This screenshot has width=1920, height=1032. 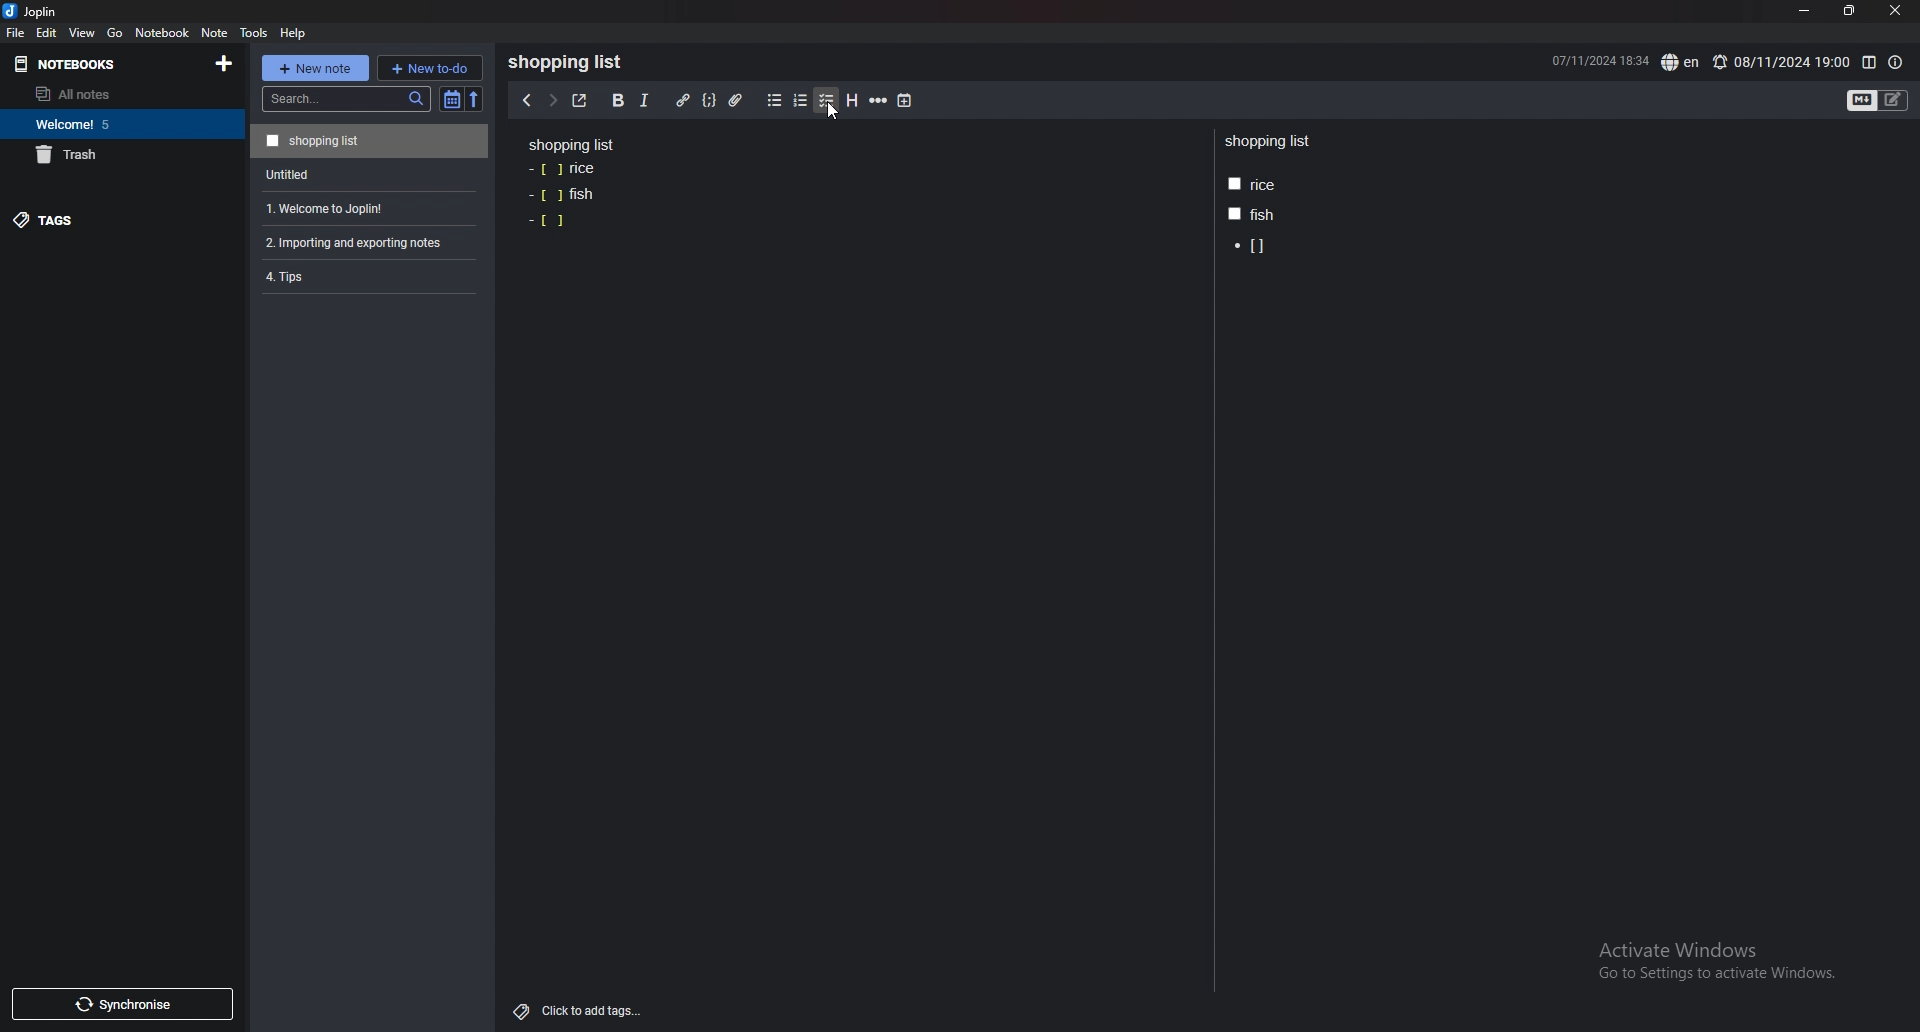 I want to click on synchronize, so click(x=121, y=1004).